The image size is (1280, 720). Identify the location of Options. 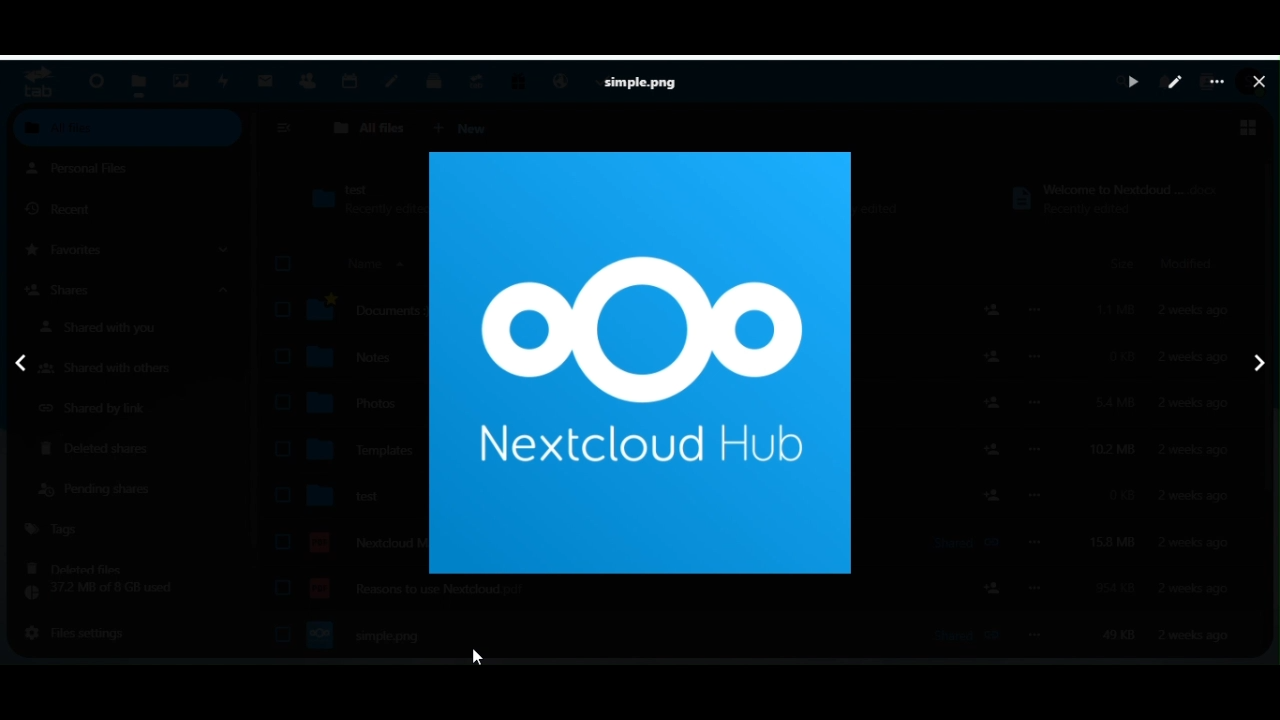
(1215, 83).